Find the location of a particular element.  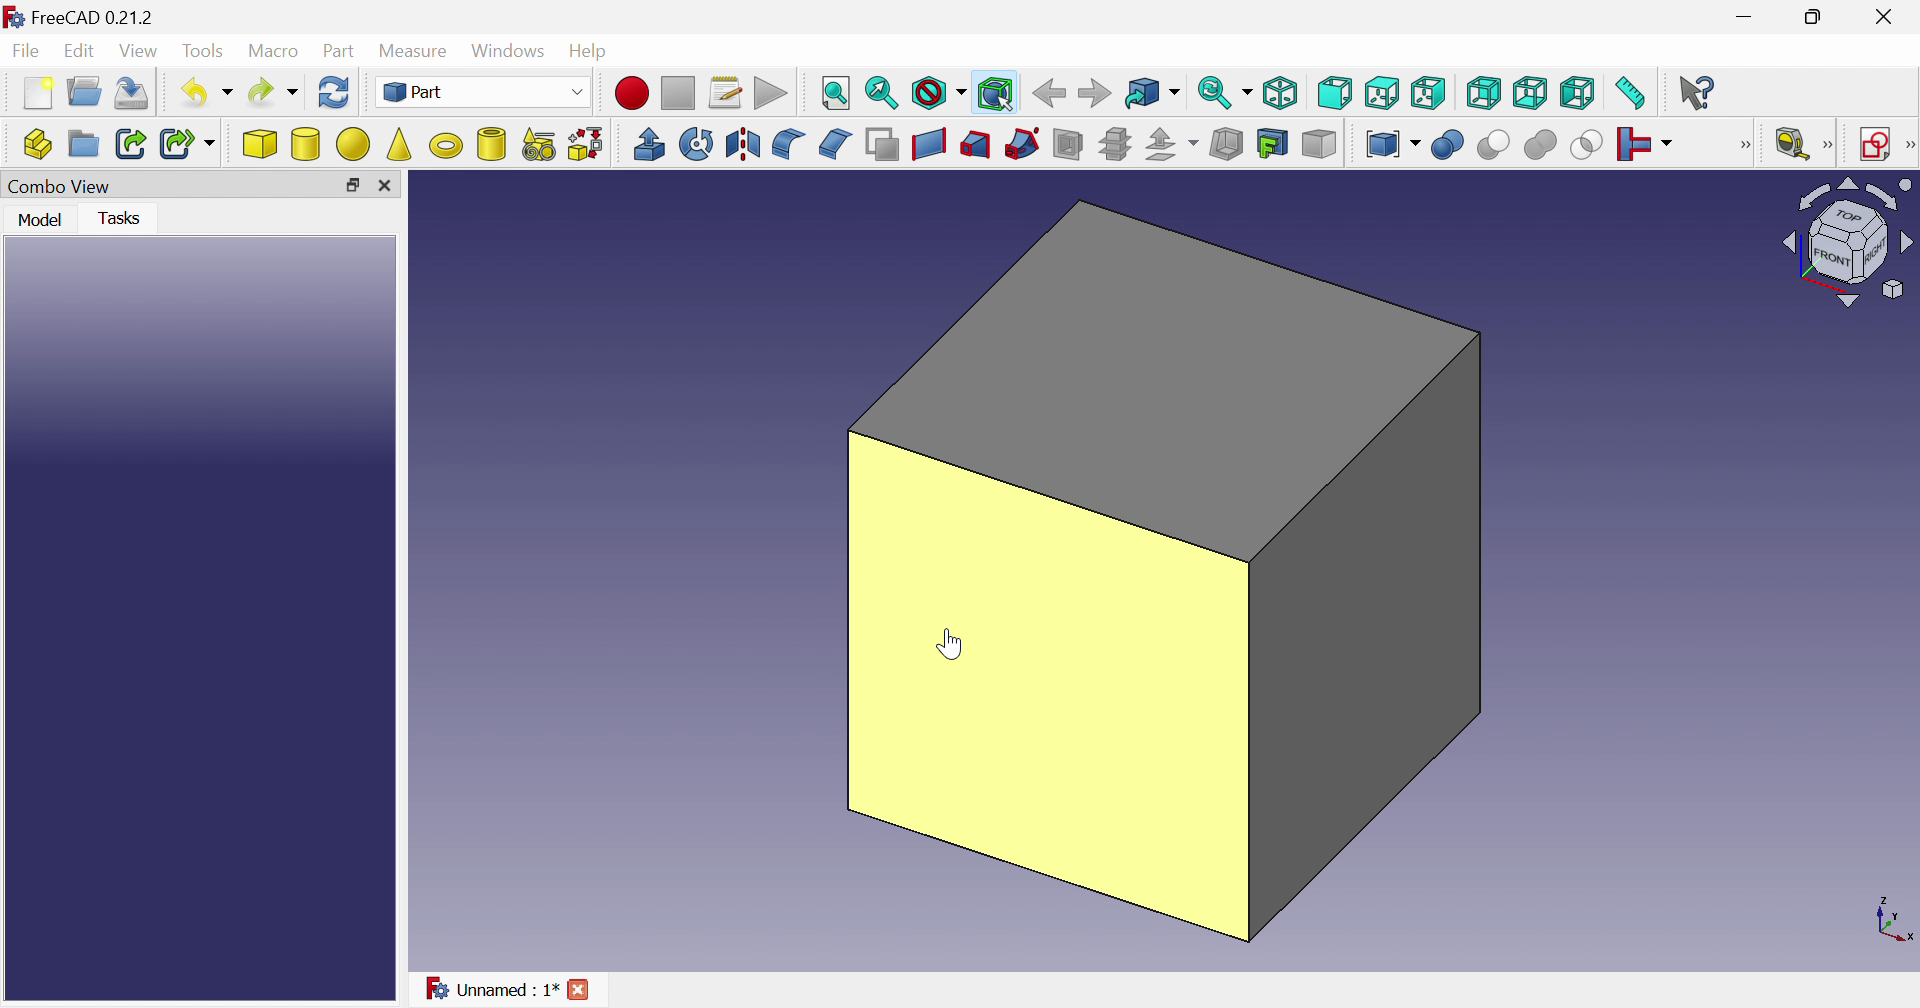

Boolean  is located at coordinates (1447, 145).